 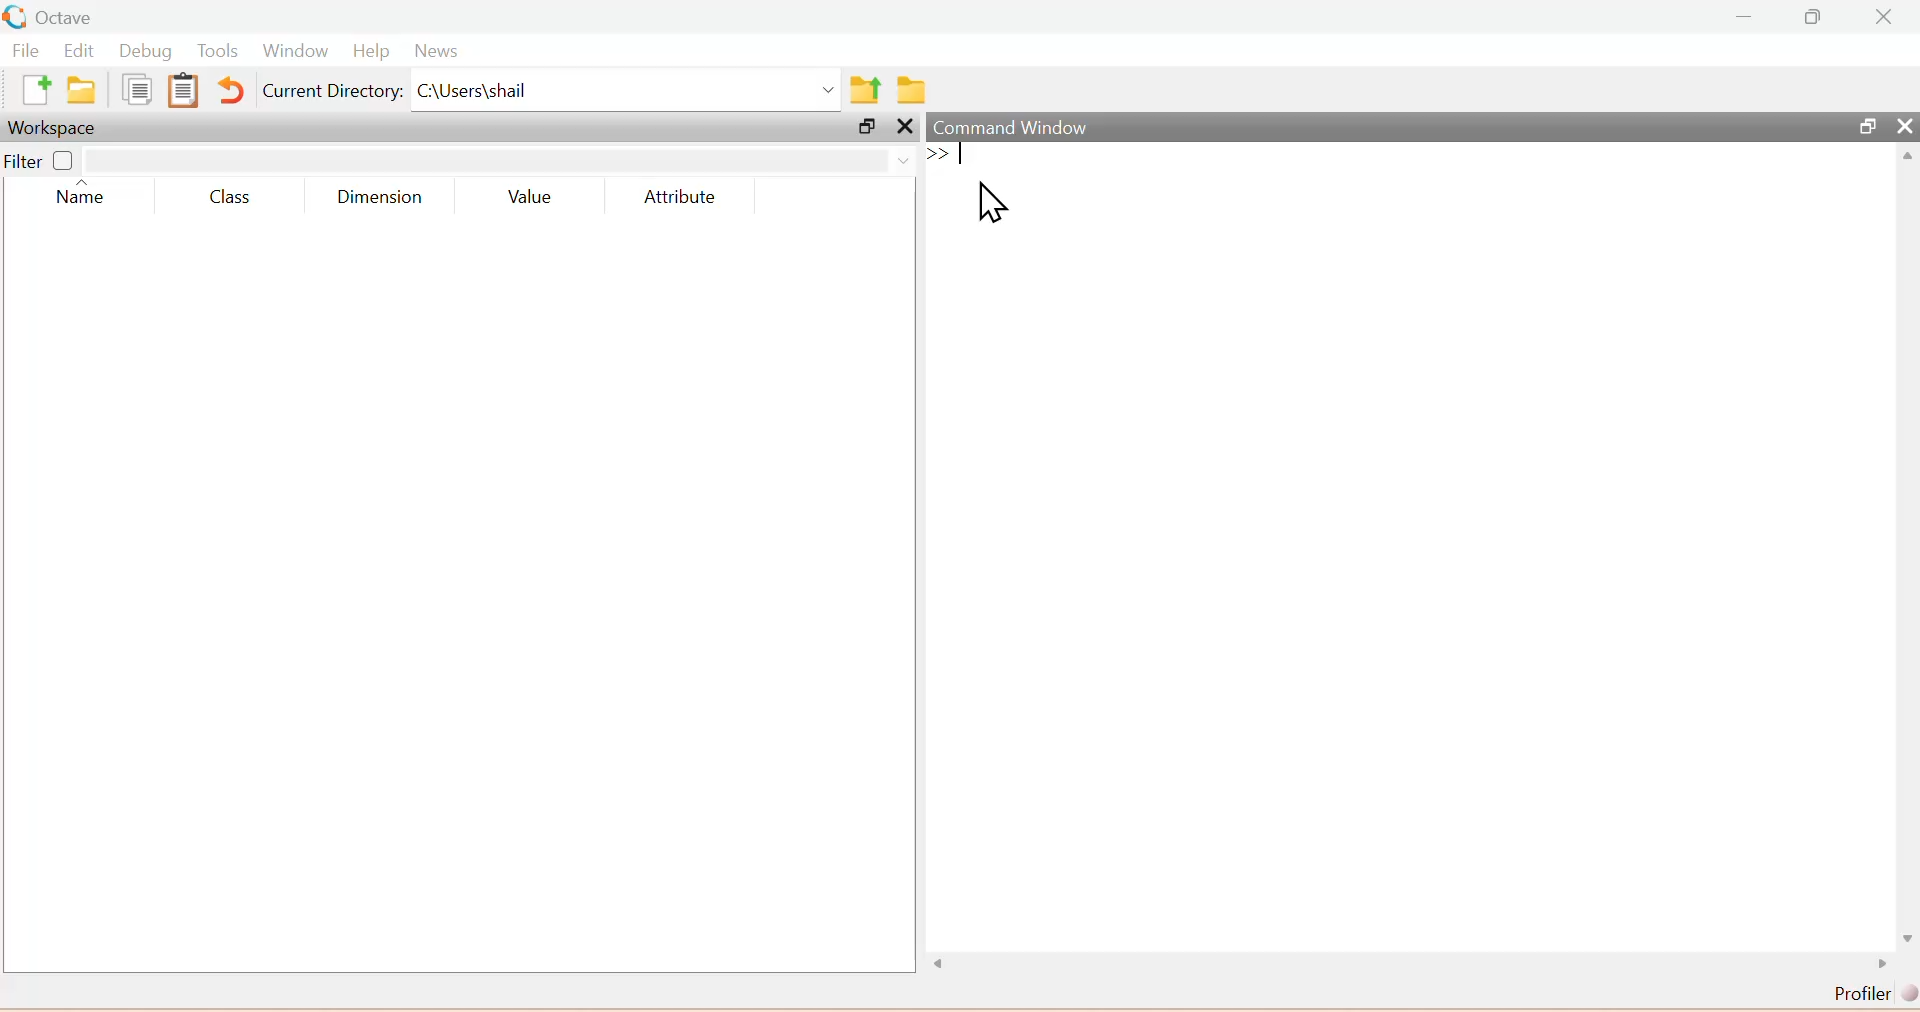 What do you see at coordinates (966, 155) in the screenshot?
I see `Tap text` at bounding box center [966, 155].